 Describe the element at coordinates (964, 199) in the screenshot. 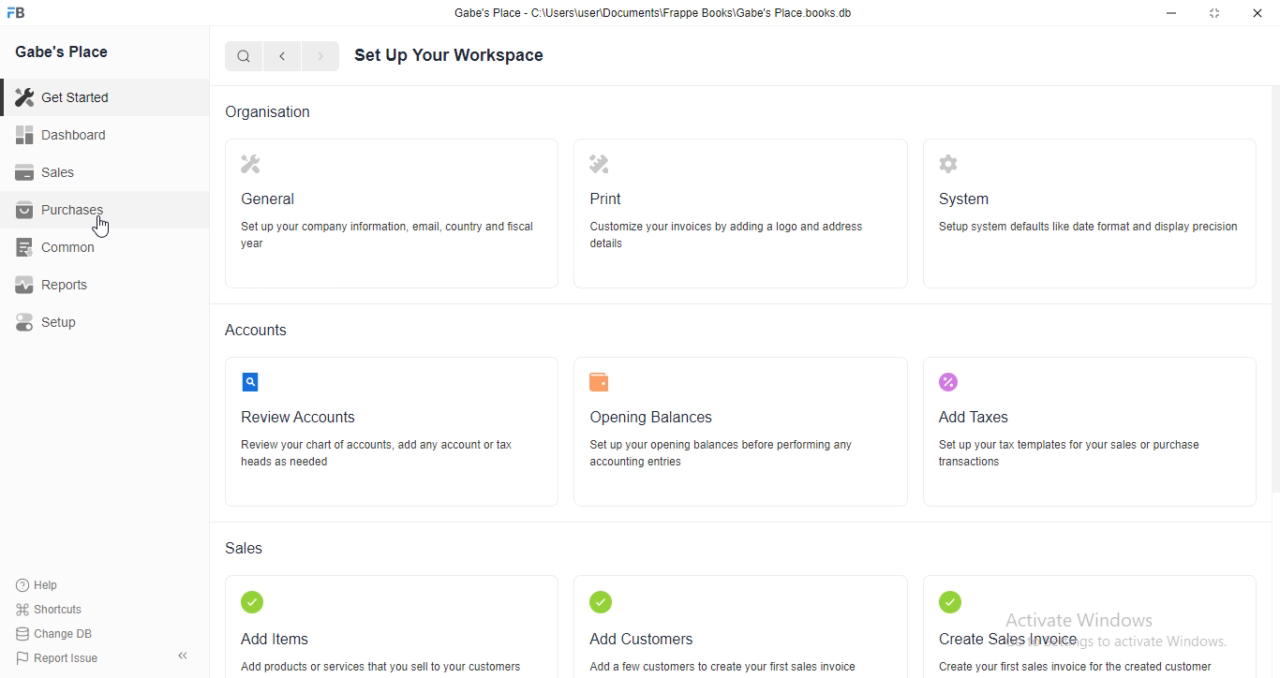

I see `System` at that location.